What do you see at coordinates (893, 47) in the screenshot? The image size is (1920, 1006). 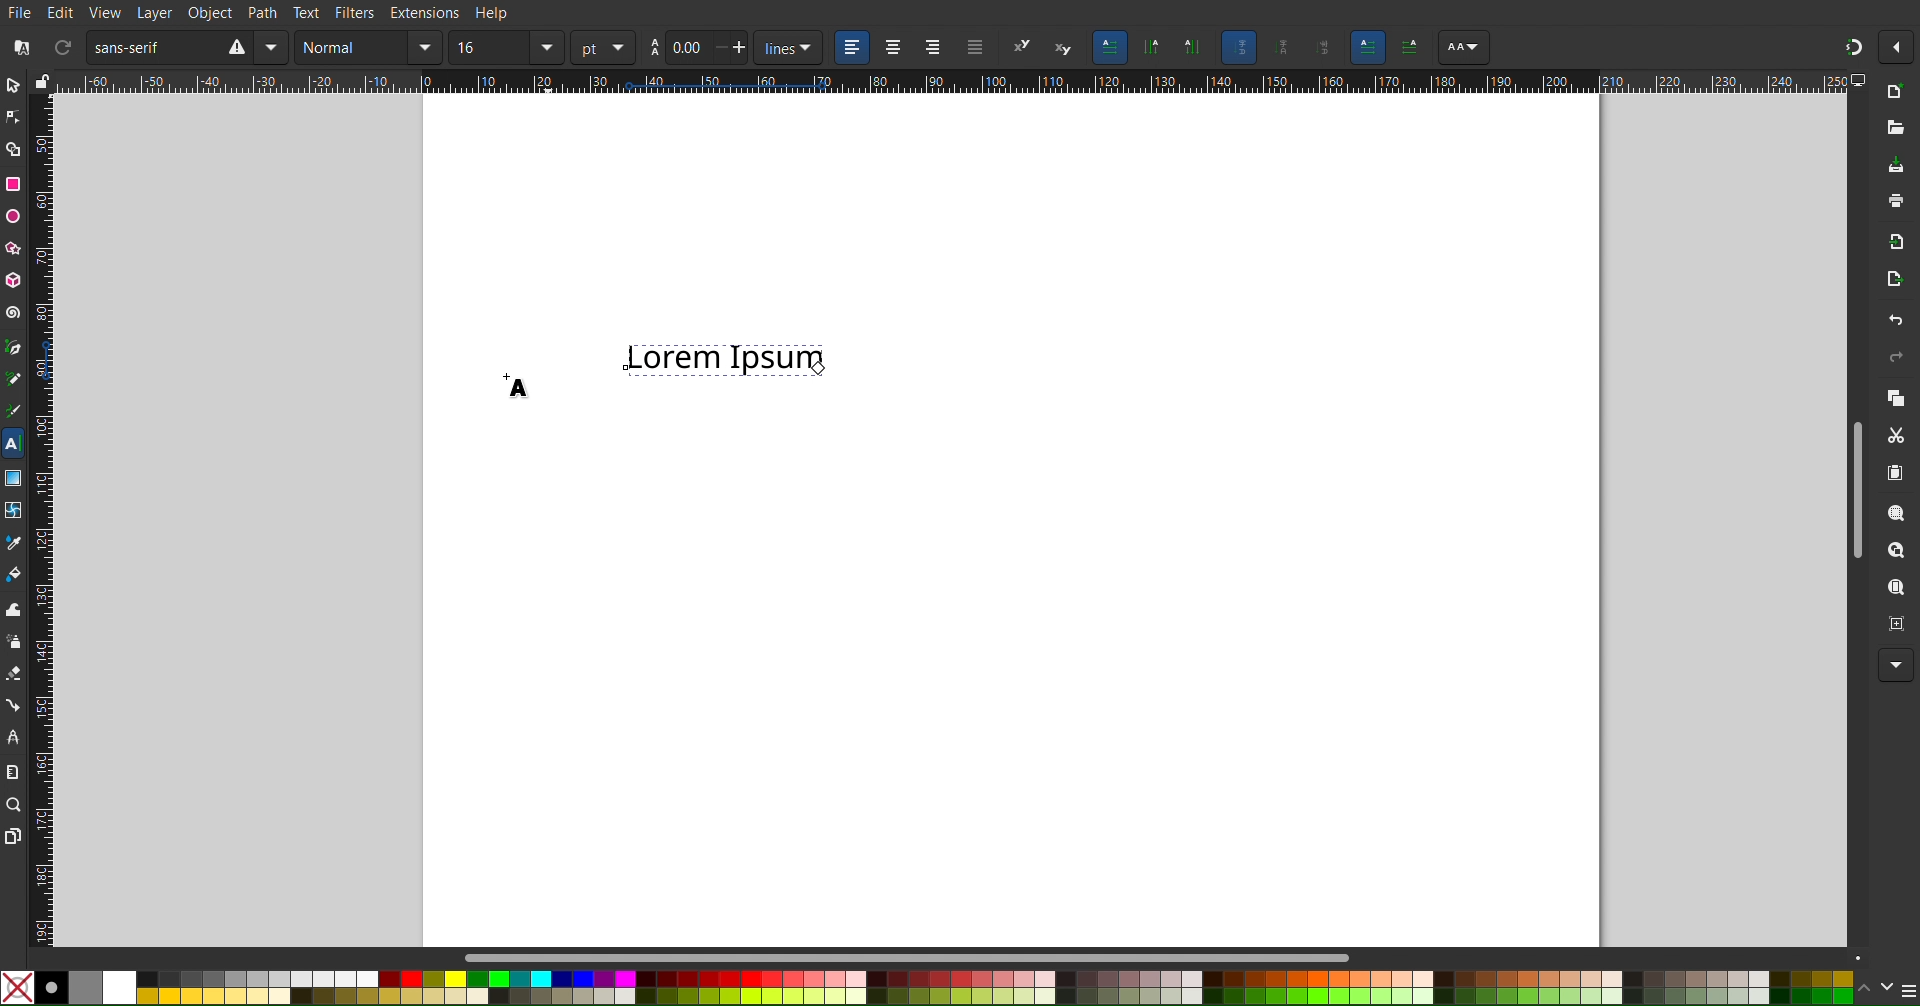 I see `center align` at bounding box center [893, 47].